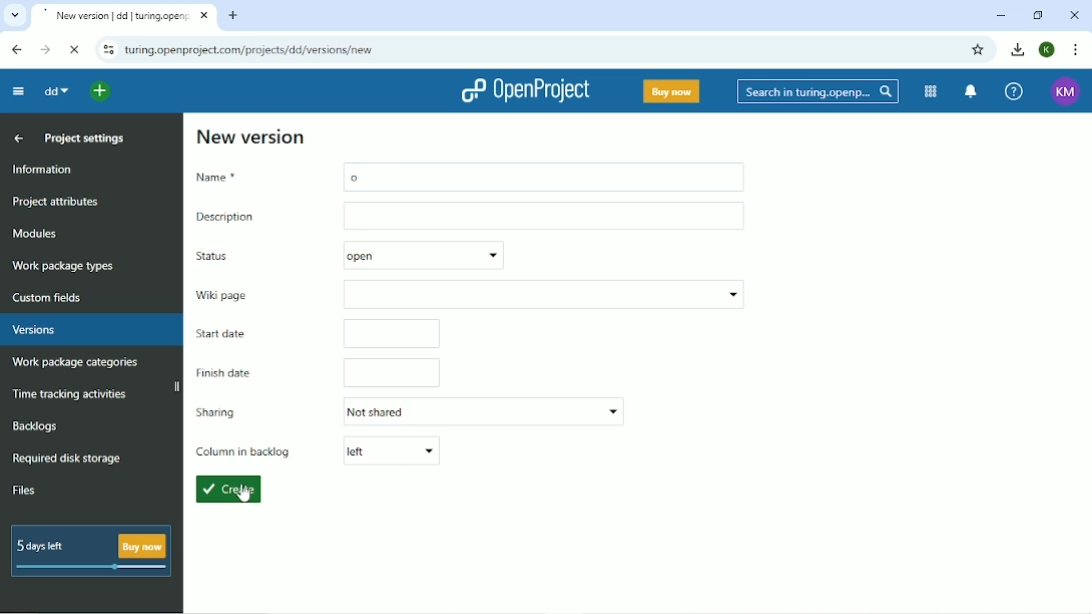 The image size is (1092, 614). I want to click on Files, so click(24, 489).